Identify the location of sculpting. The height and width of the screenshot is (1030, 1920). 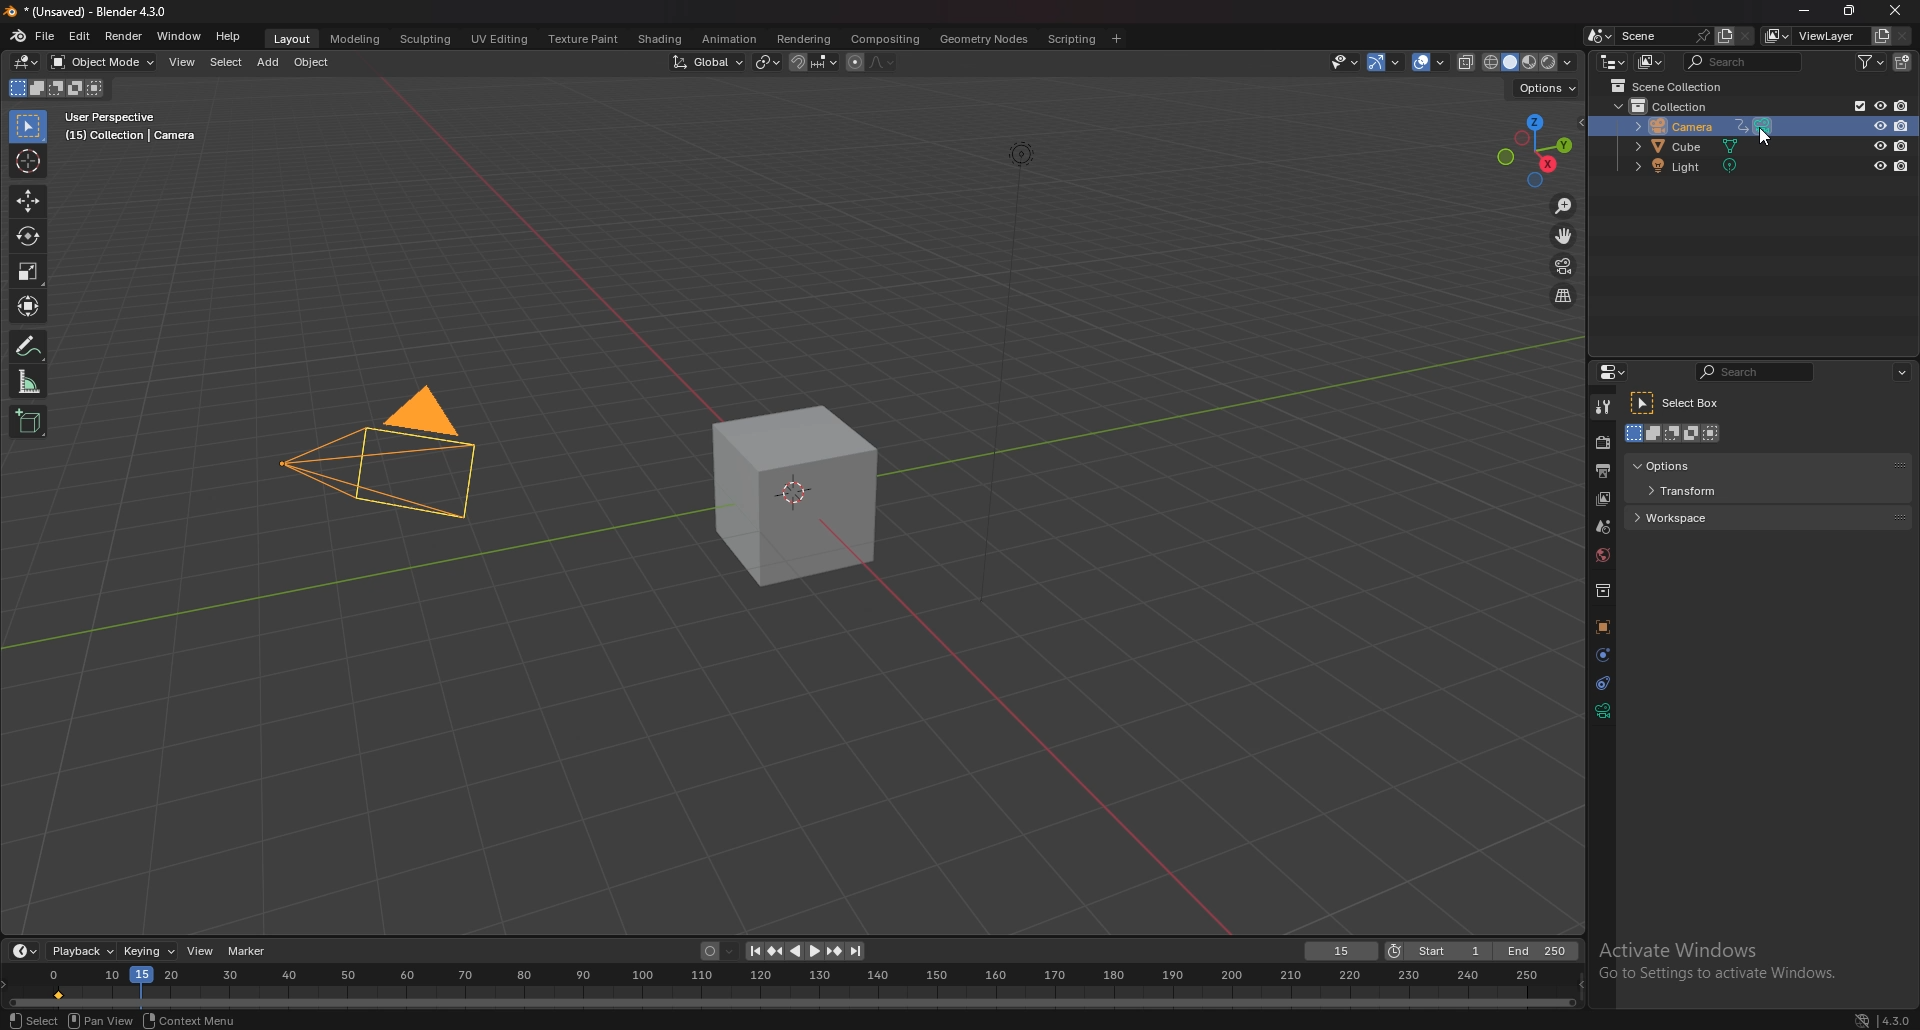
(425, 40).